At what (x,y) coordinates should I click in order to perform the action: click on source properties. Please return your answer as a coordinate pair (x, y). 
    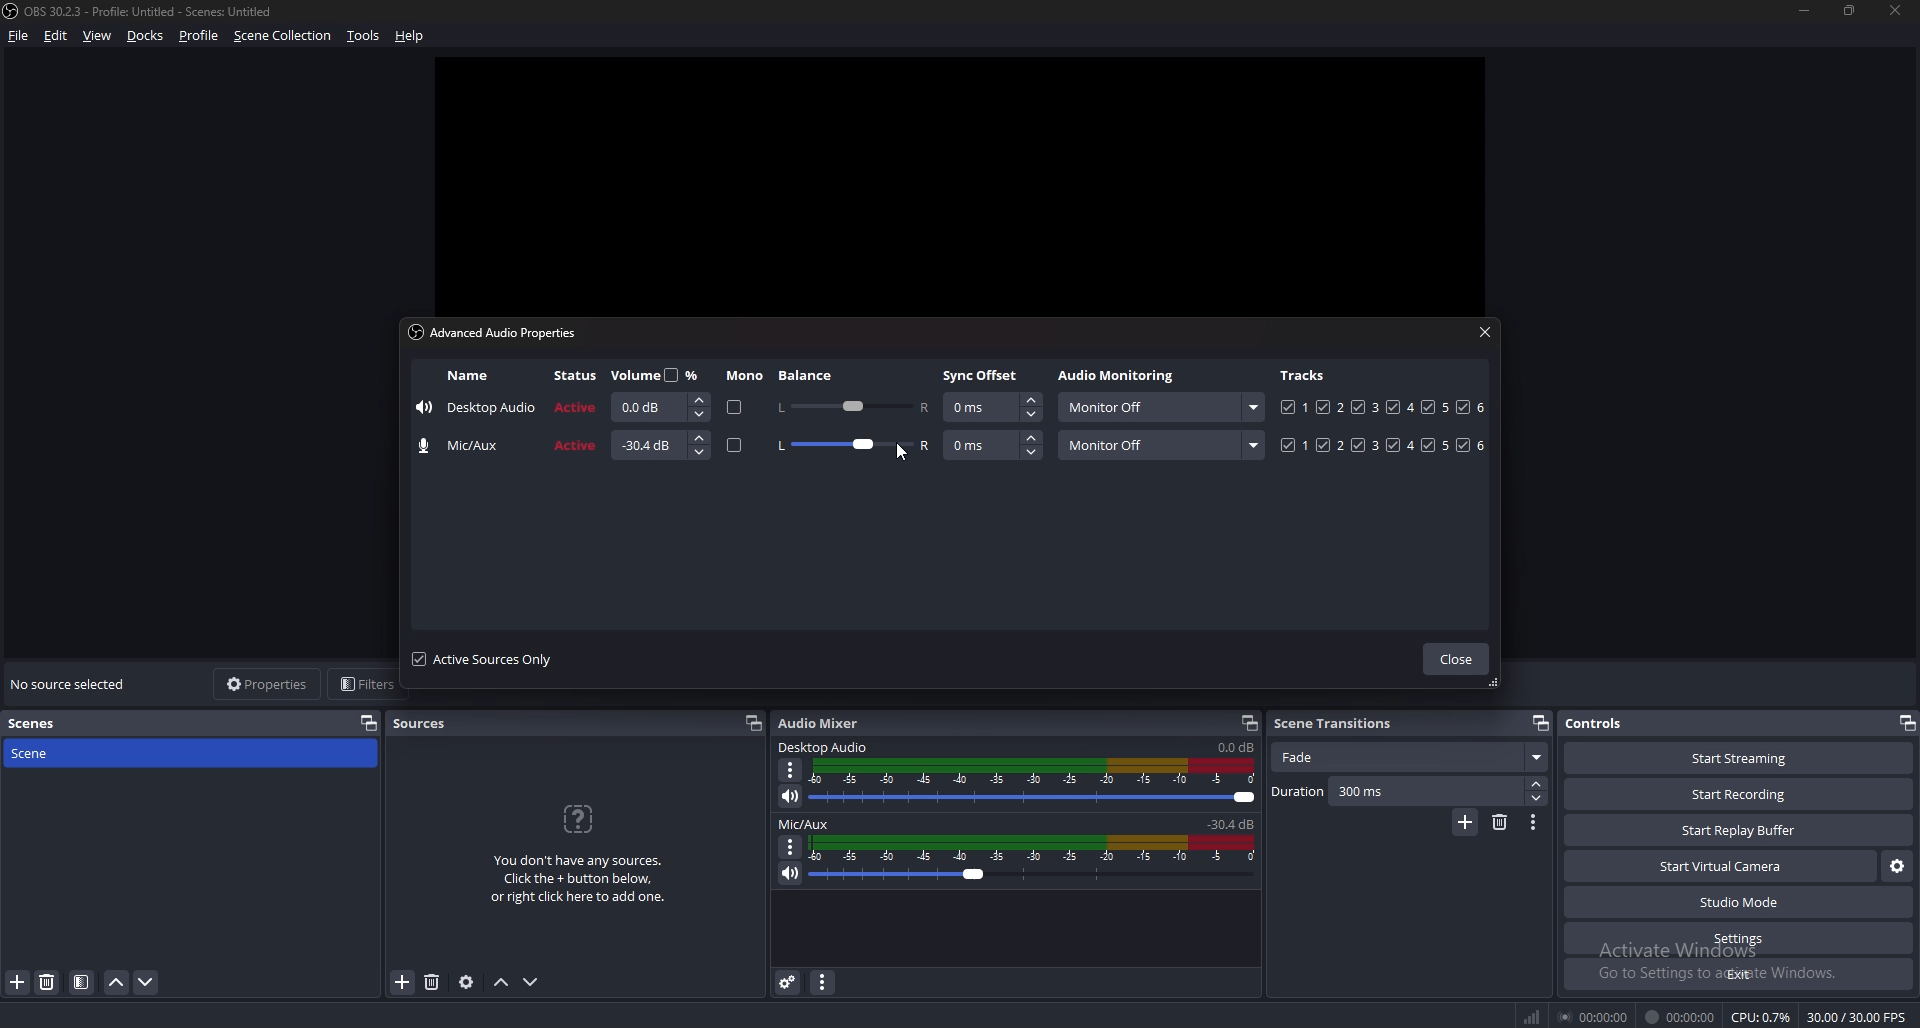
    Looking at the image, I should click on (466, 982).